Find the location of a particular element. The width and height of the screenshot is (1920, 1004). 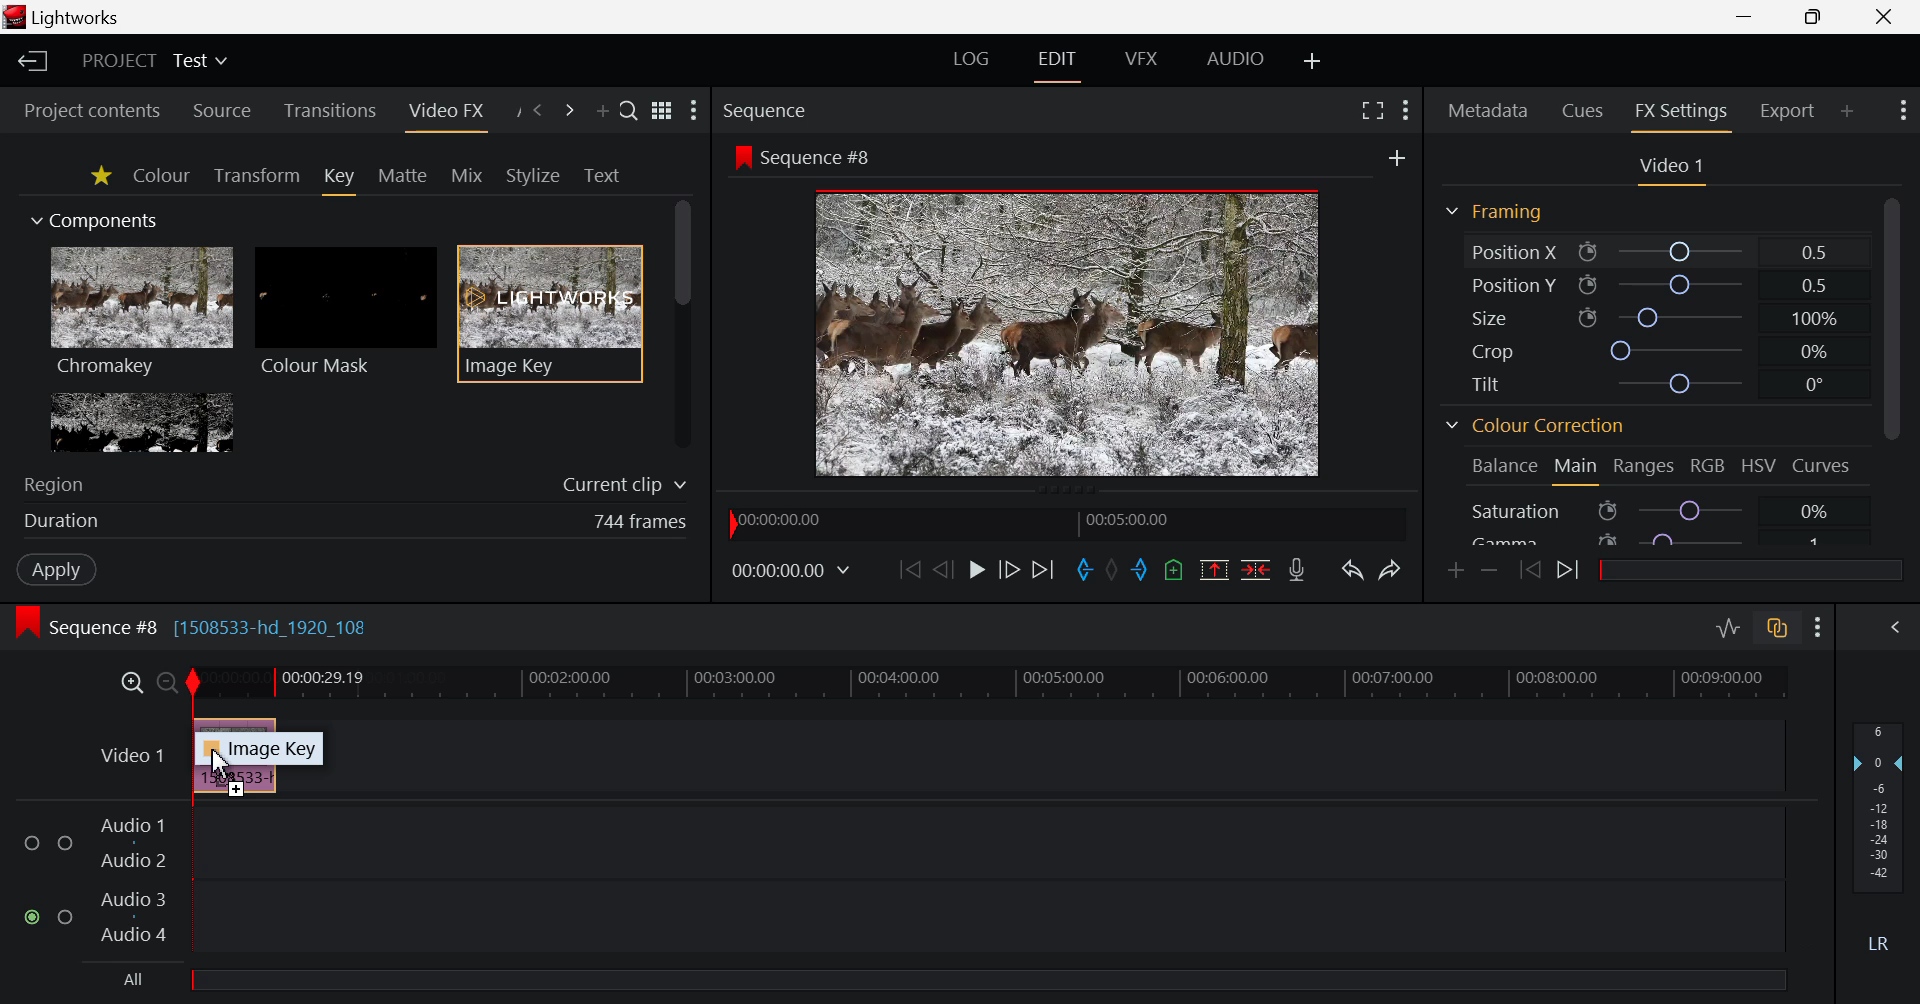

Colour is located at coordinates (162, 176).